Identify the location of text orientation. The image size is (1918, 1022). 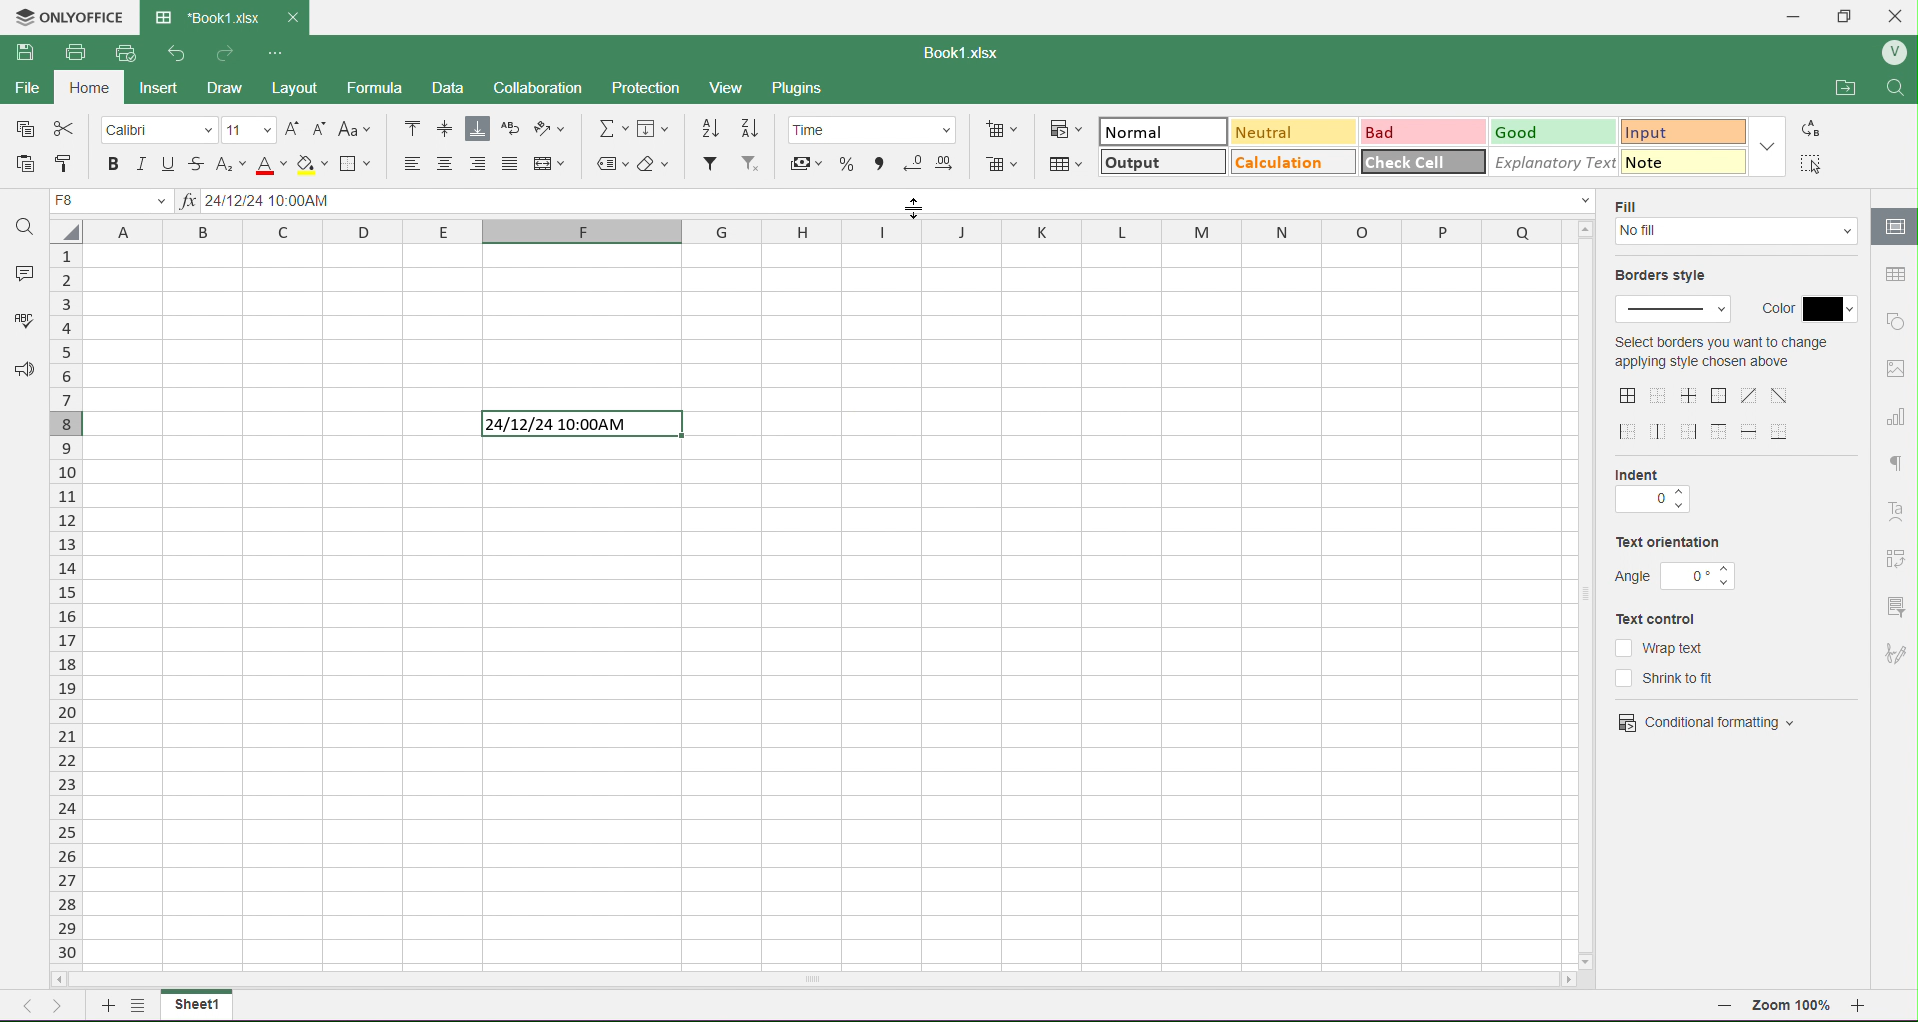
(1669, 544).